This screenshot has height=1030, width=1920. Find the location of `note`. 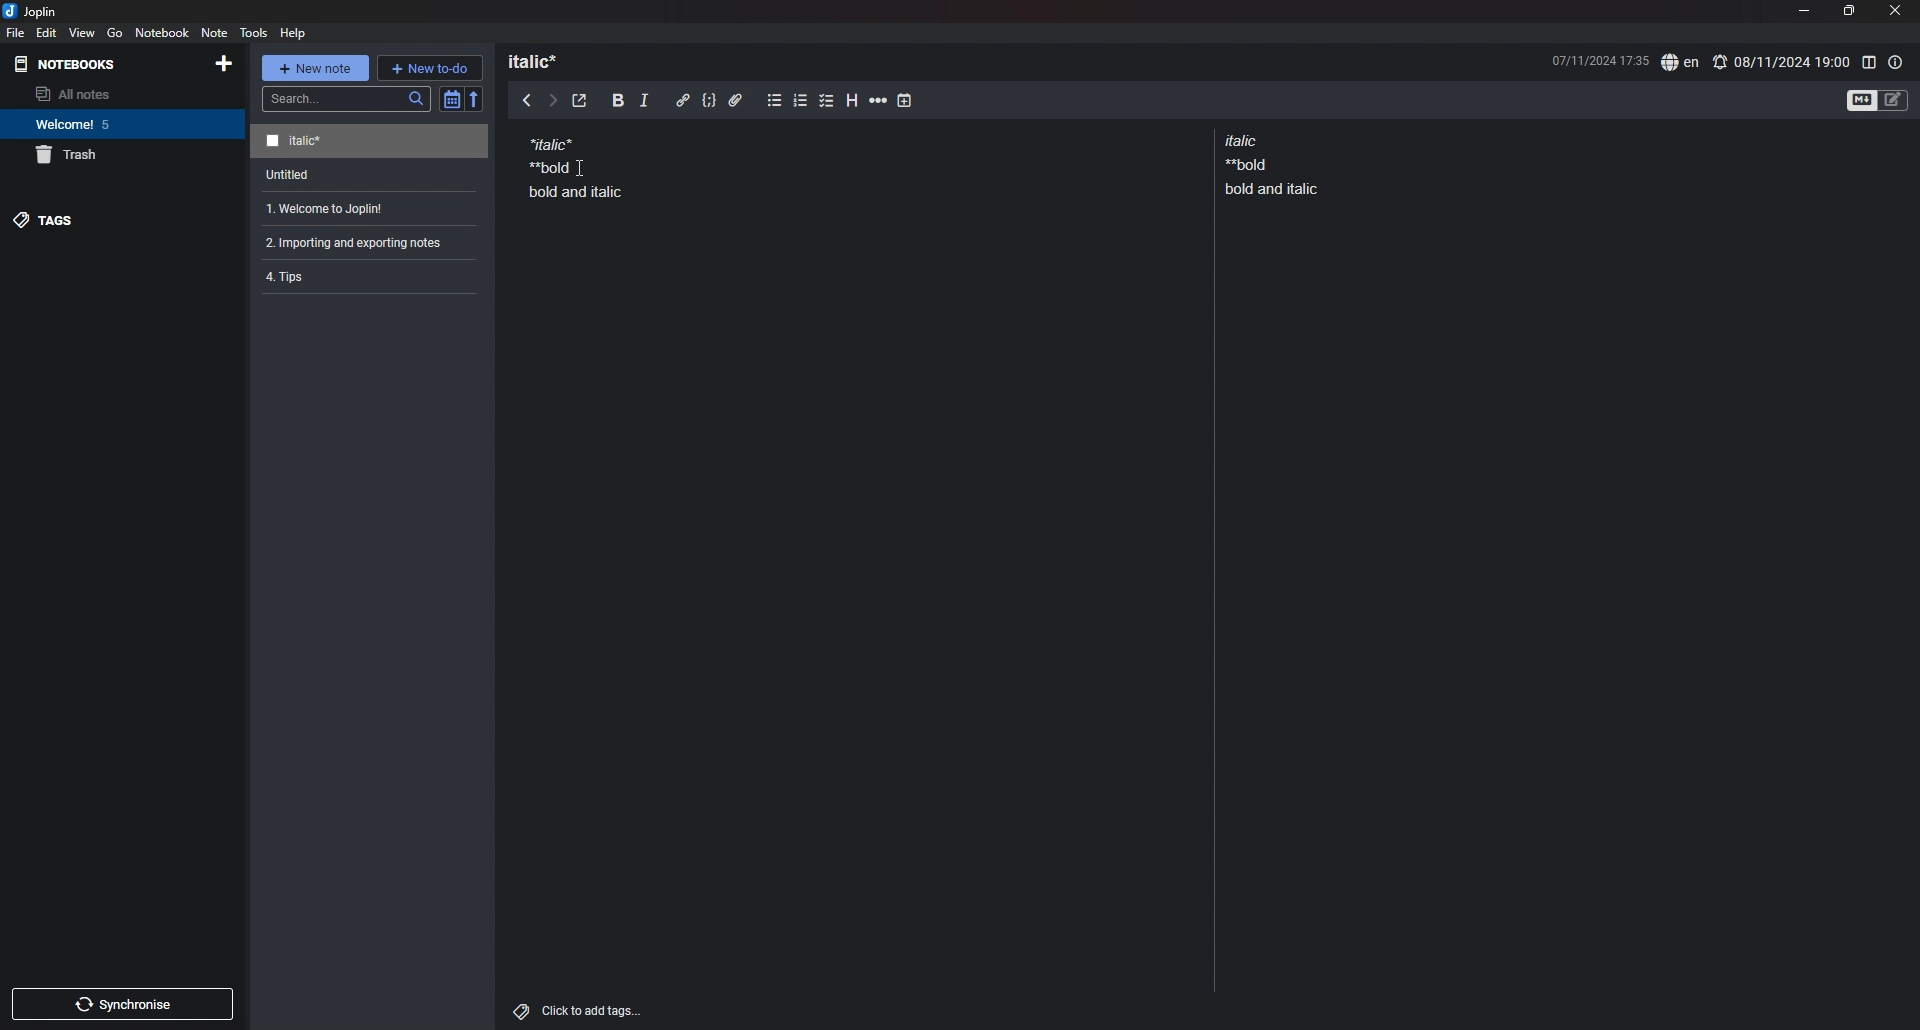

note is located at coordinates (365, 209).